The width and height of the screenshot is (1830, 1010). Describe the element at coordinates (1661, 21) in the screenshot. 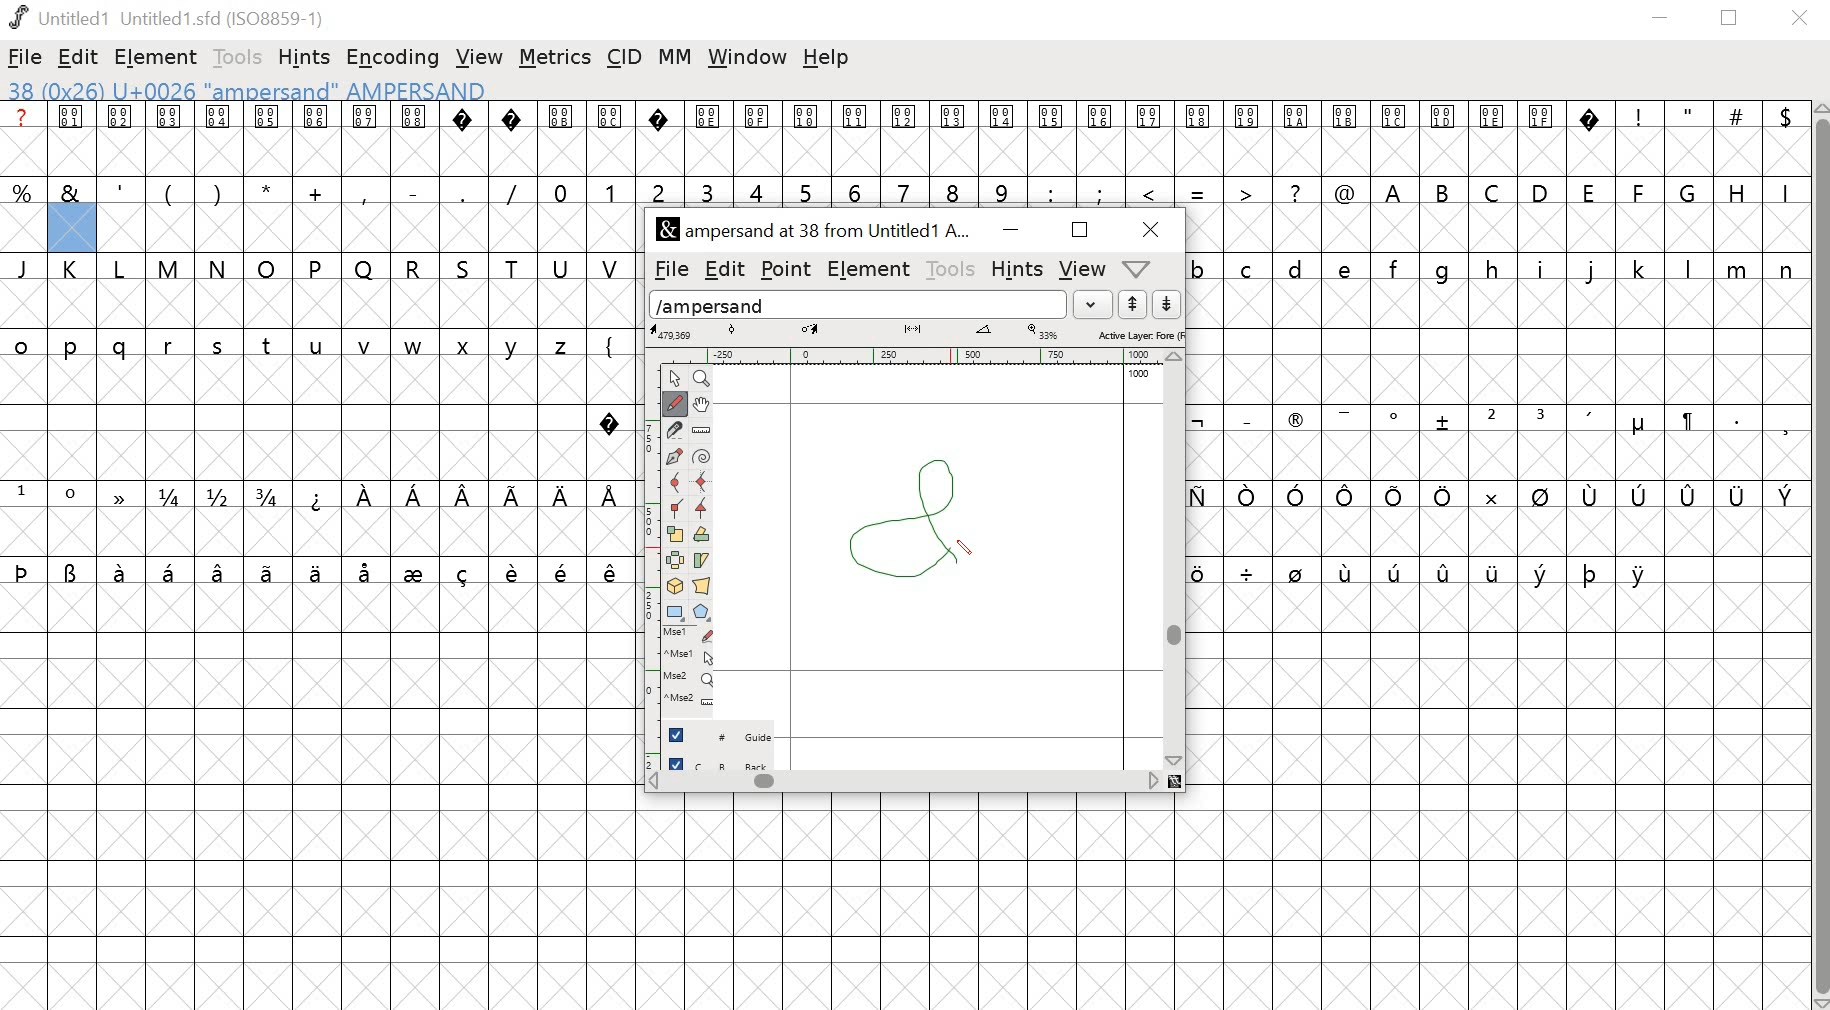

I see `minimize` at that location.